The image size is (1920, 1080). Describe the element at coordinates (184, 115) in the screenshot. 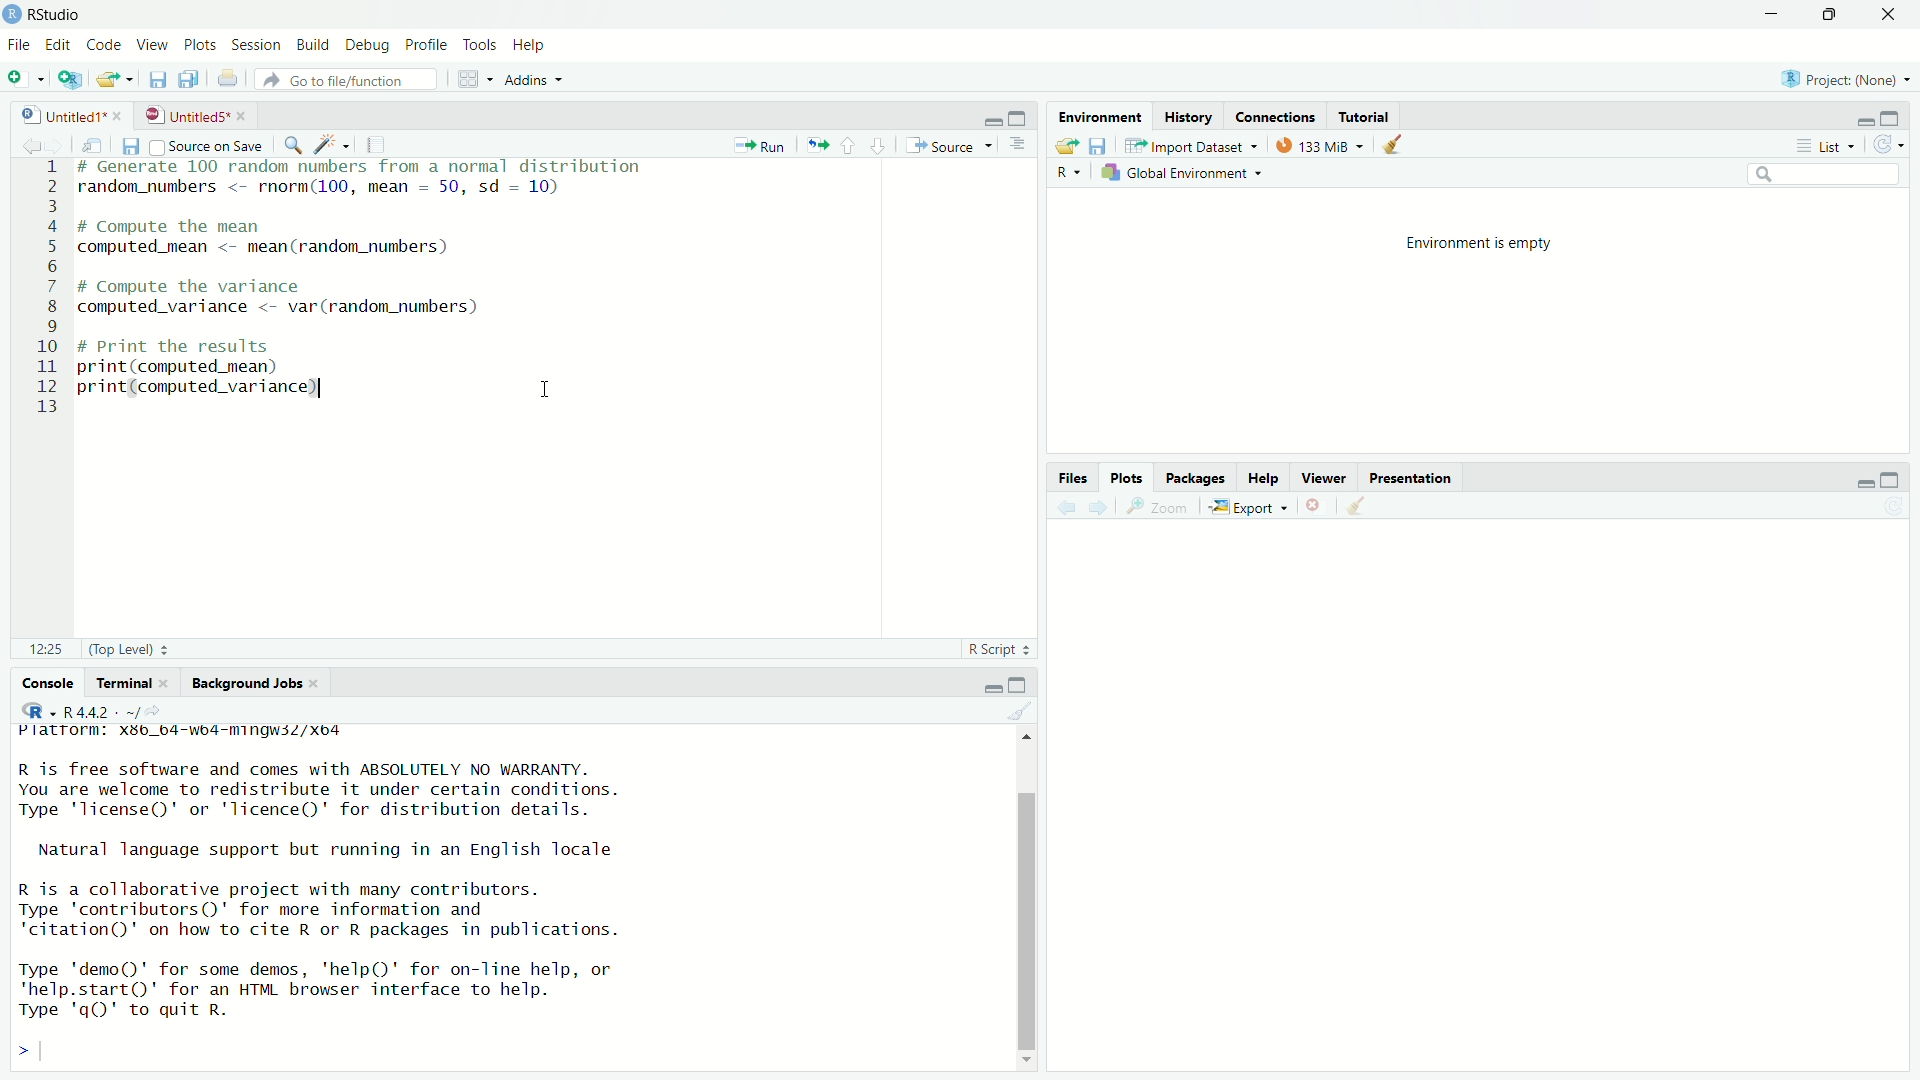

I see `untitled5` at that location.